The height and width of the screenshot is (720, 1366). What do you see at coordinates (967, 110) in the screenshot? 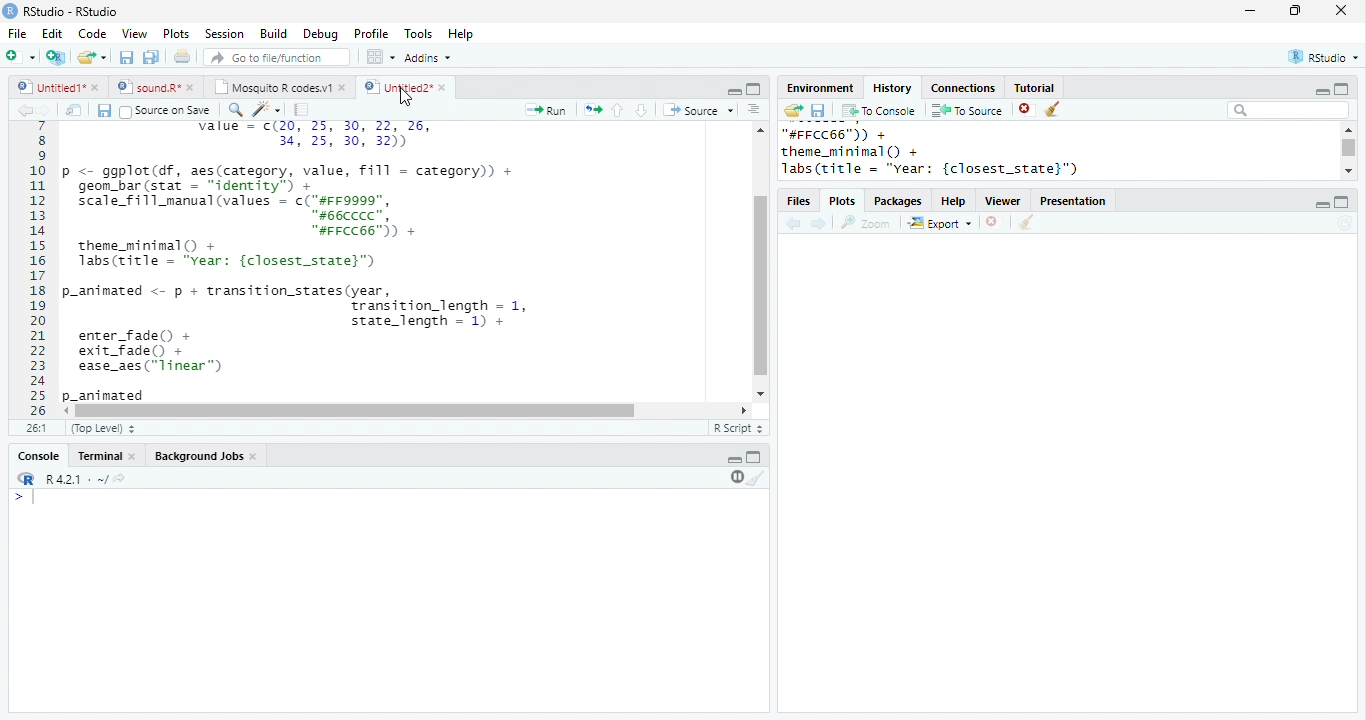
I see `To Source` at bounding box center [967, 110].